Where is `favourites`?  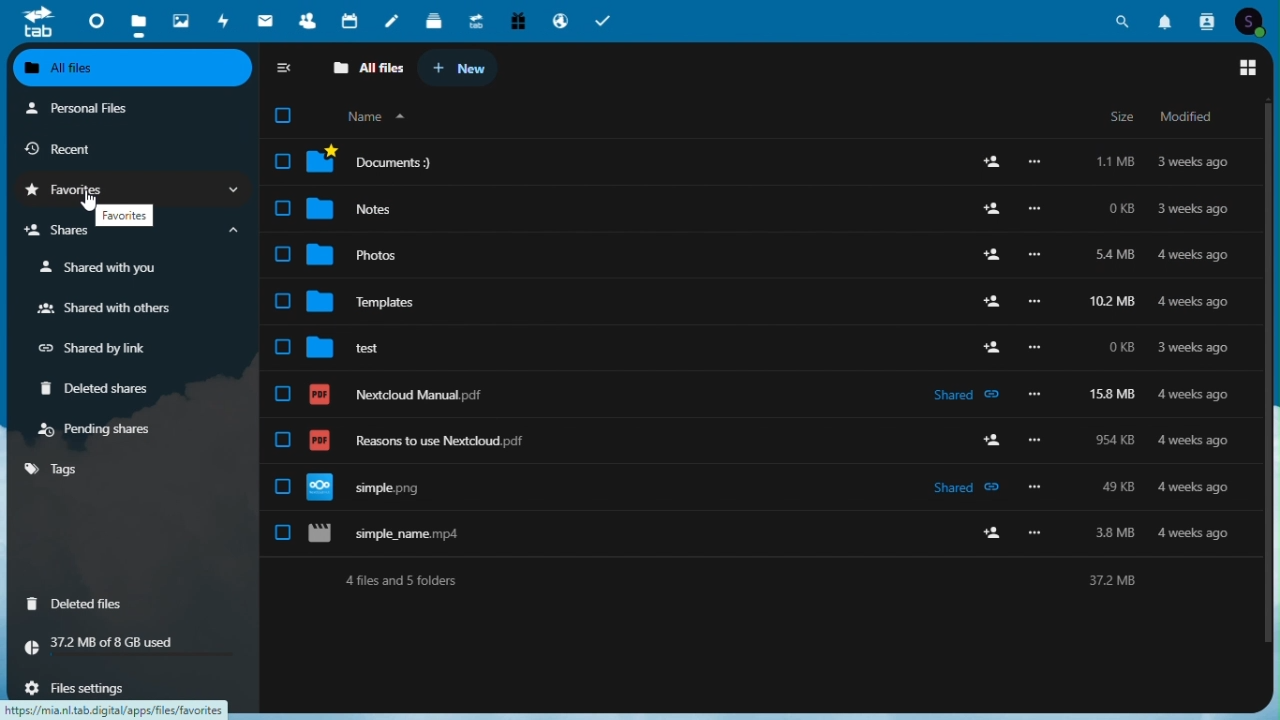
favourites is located at coordinates (124, 215).